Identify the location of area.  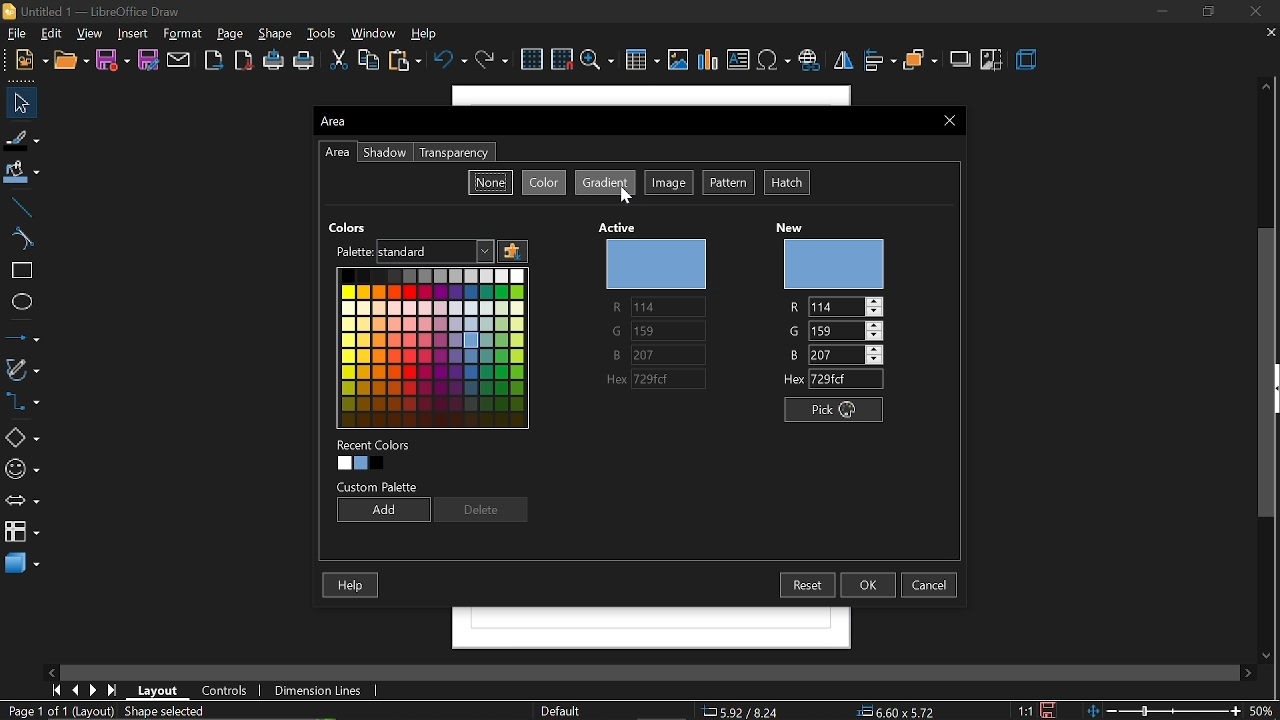
(337, 153).